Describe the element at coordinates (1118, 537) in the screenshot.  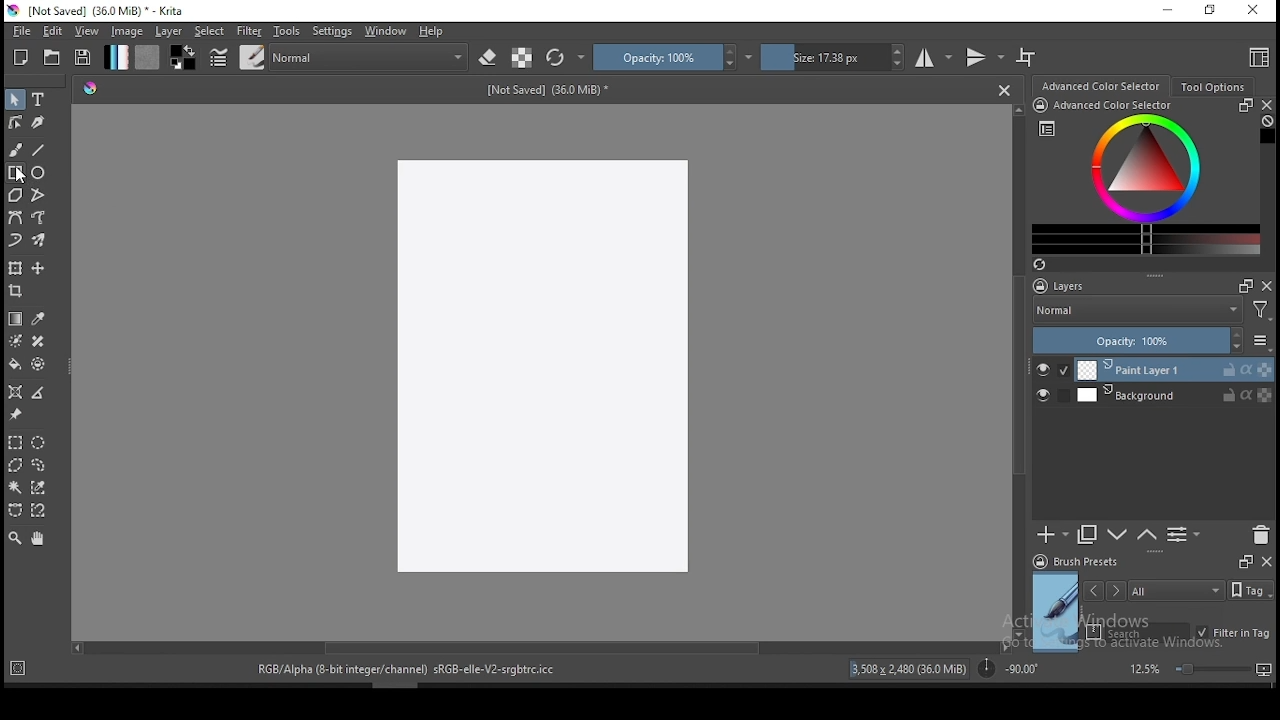
I see `move layer one step up` at that location.